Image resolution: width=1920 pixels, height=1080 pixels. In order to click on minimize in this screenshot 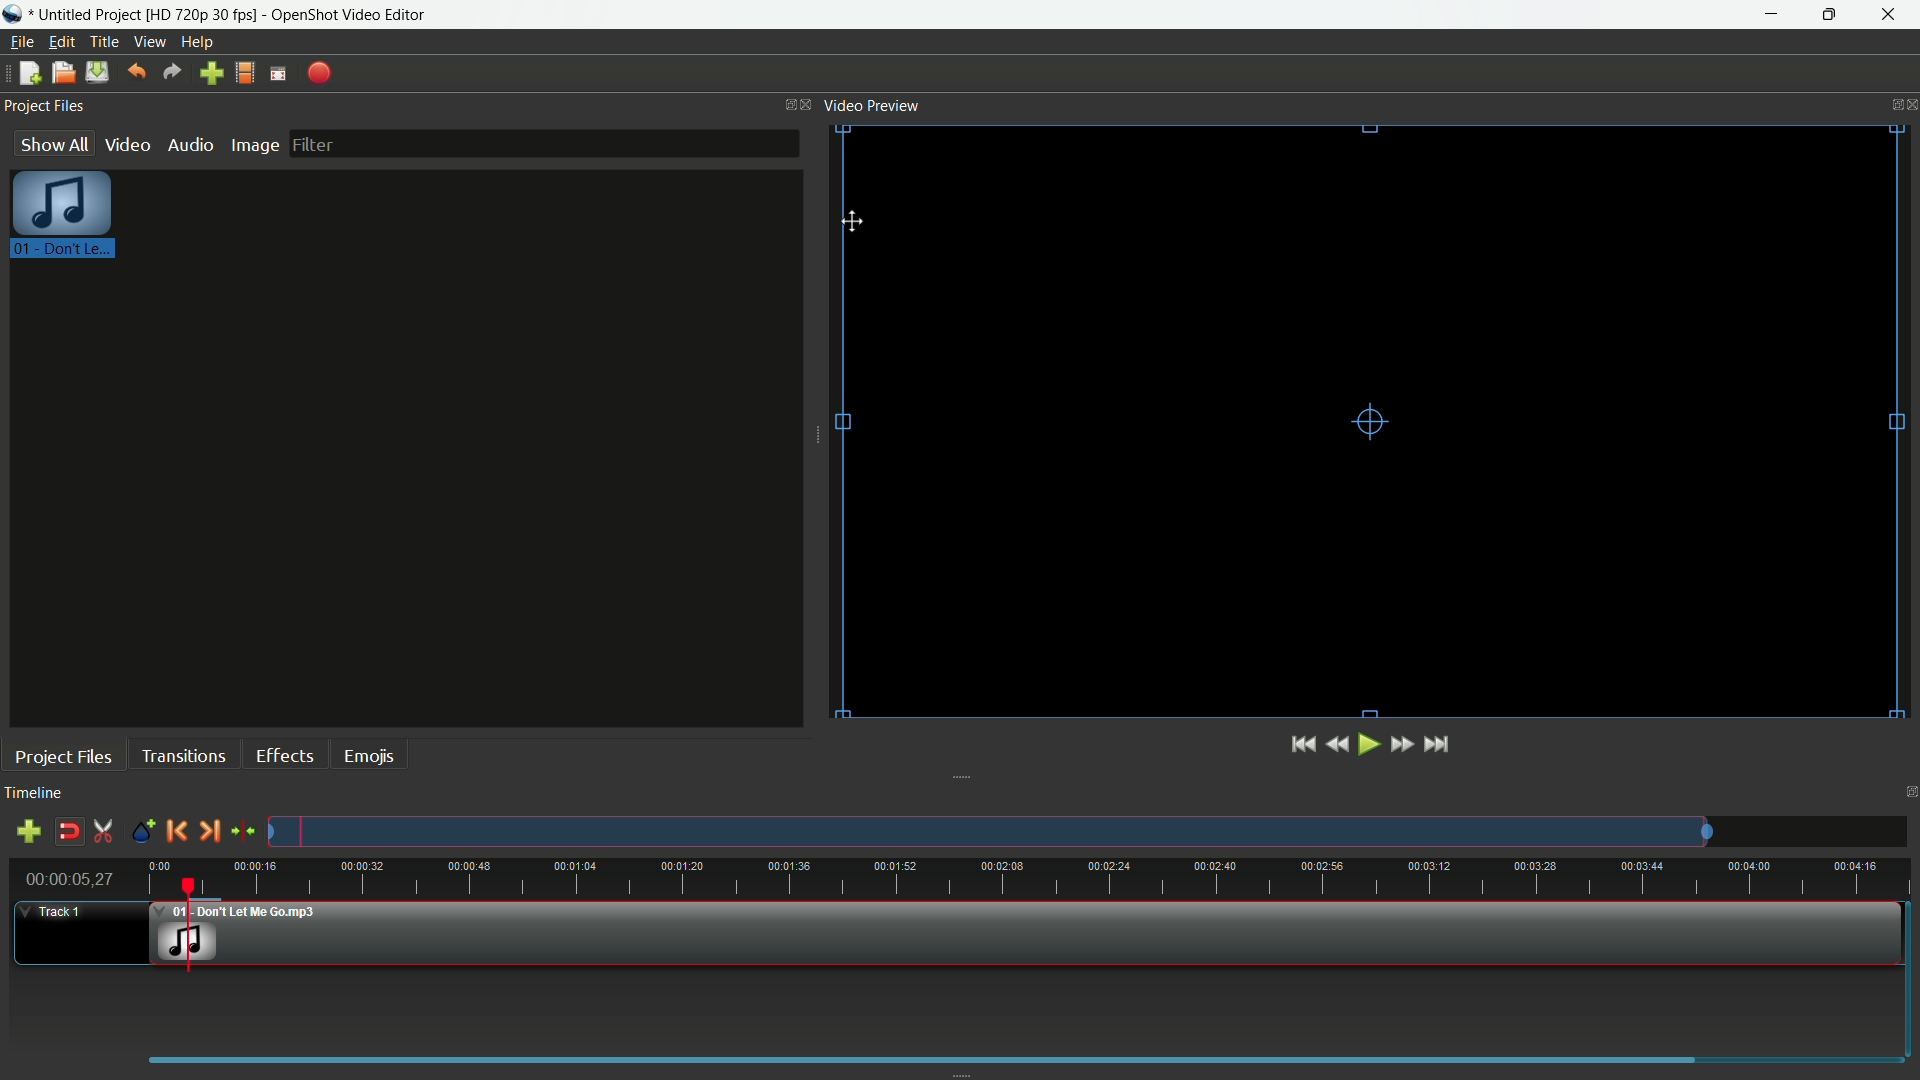, I will do `click(1773, 15)`.